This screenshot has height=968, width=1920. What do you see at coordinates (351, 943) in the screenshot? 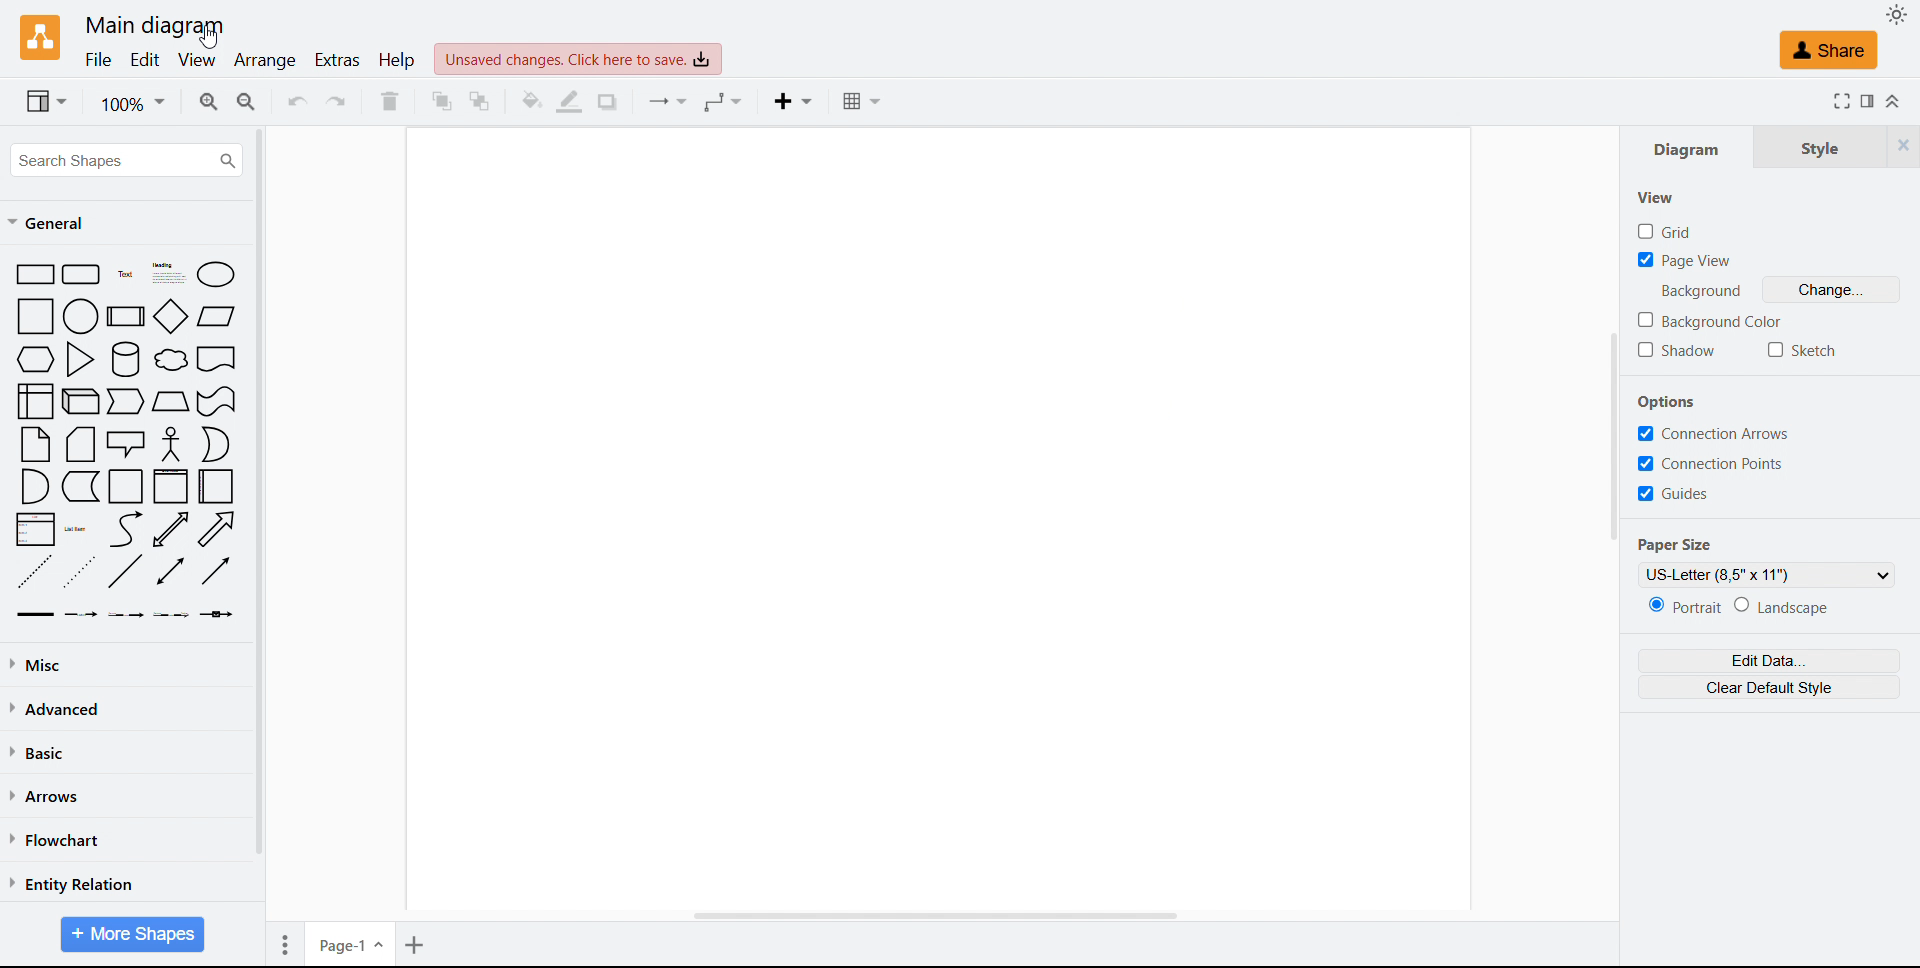
I see `Page one ` at bounding box center [351, 943].